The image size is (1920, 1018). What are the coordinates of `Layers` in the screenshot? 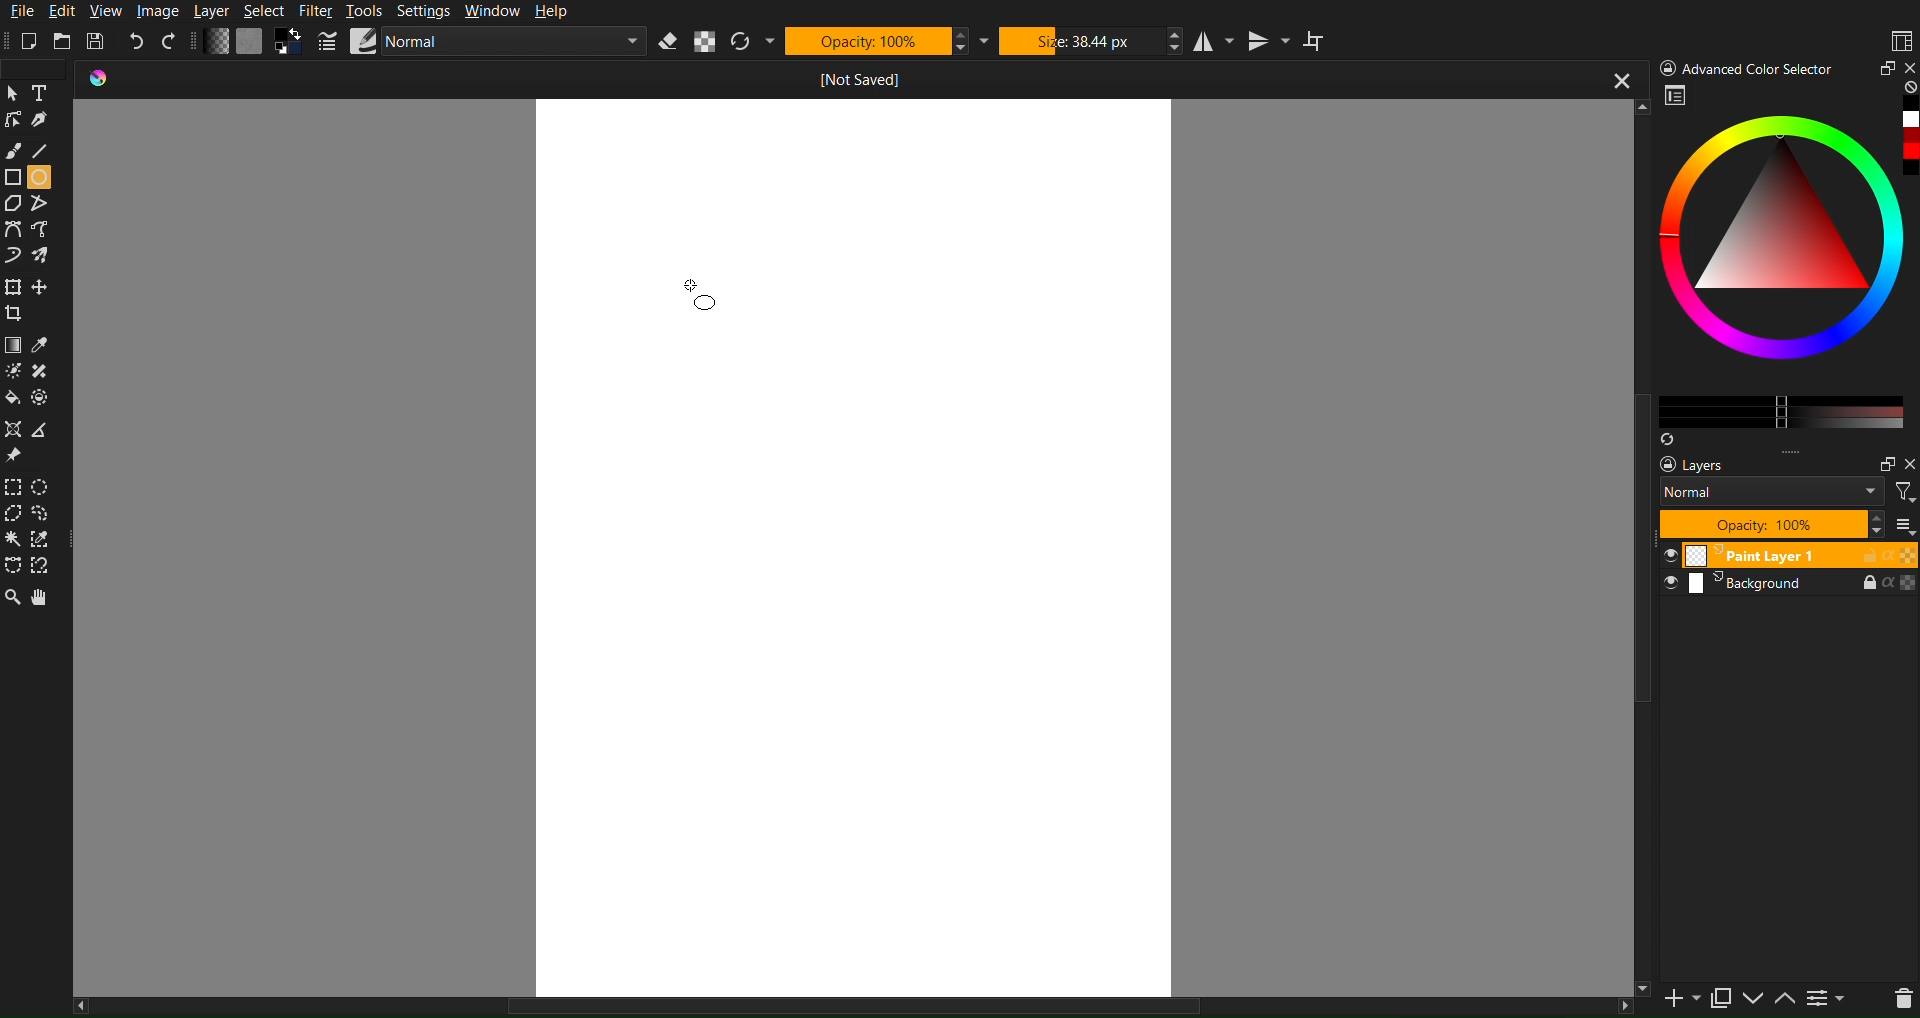 It's located at (1697, 464).